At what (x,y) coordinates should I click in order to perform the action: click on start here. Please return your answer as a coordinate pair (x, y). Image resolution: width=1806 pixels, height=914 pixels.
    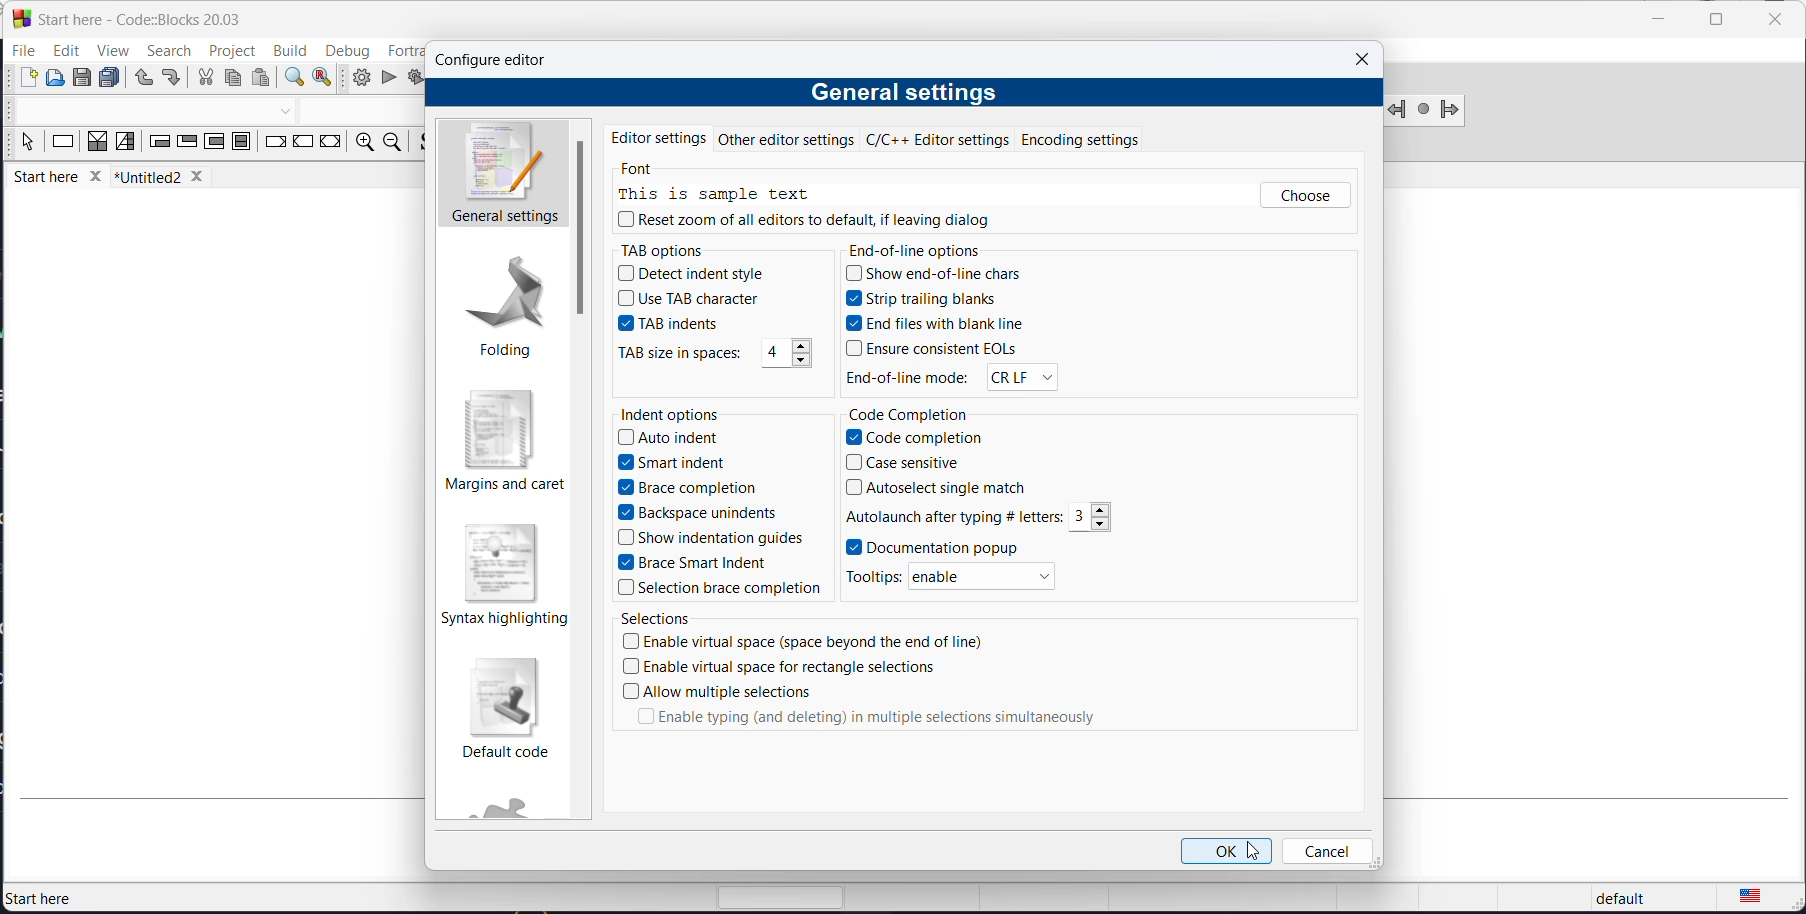
    Looking at the image, I should click on (60, 180).